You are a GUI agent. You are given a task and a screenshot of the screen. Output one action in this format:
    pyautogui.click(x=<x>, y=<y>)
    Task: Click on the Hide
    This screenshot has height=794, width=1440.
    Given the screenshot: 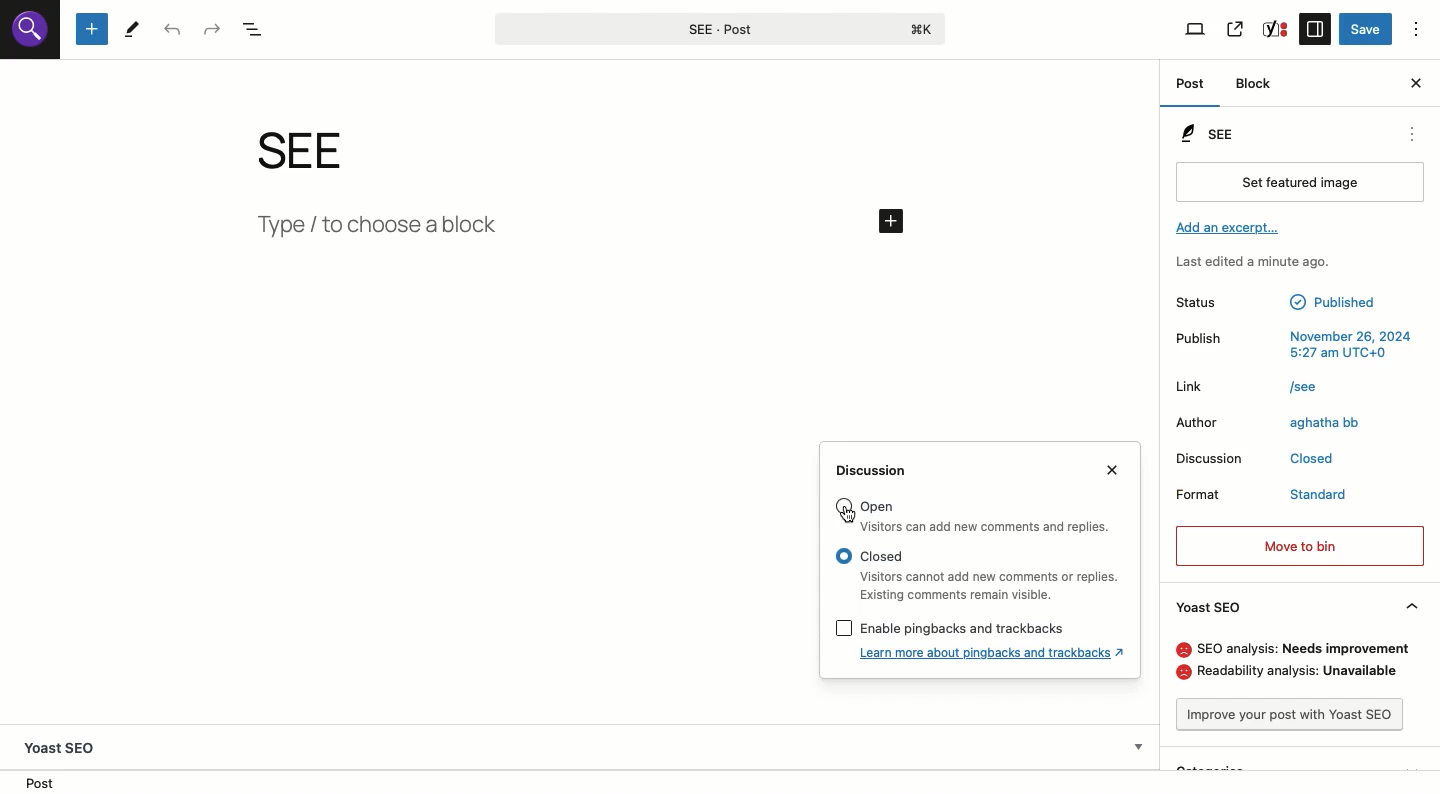 What is the action you would take?
    pyautogui.click(x=1411, y=602)
    